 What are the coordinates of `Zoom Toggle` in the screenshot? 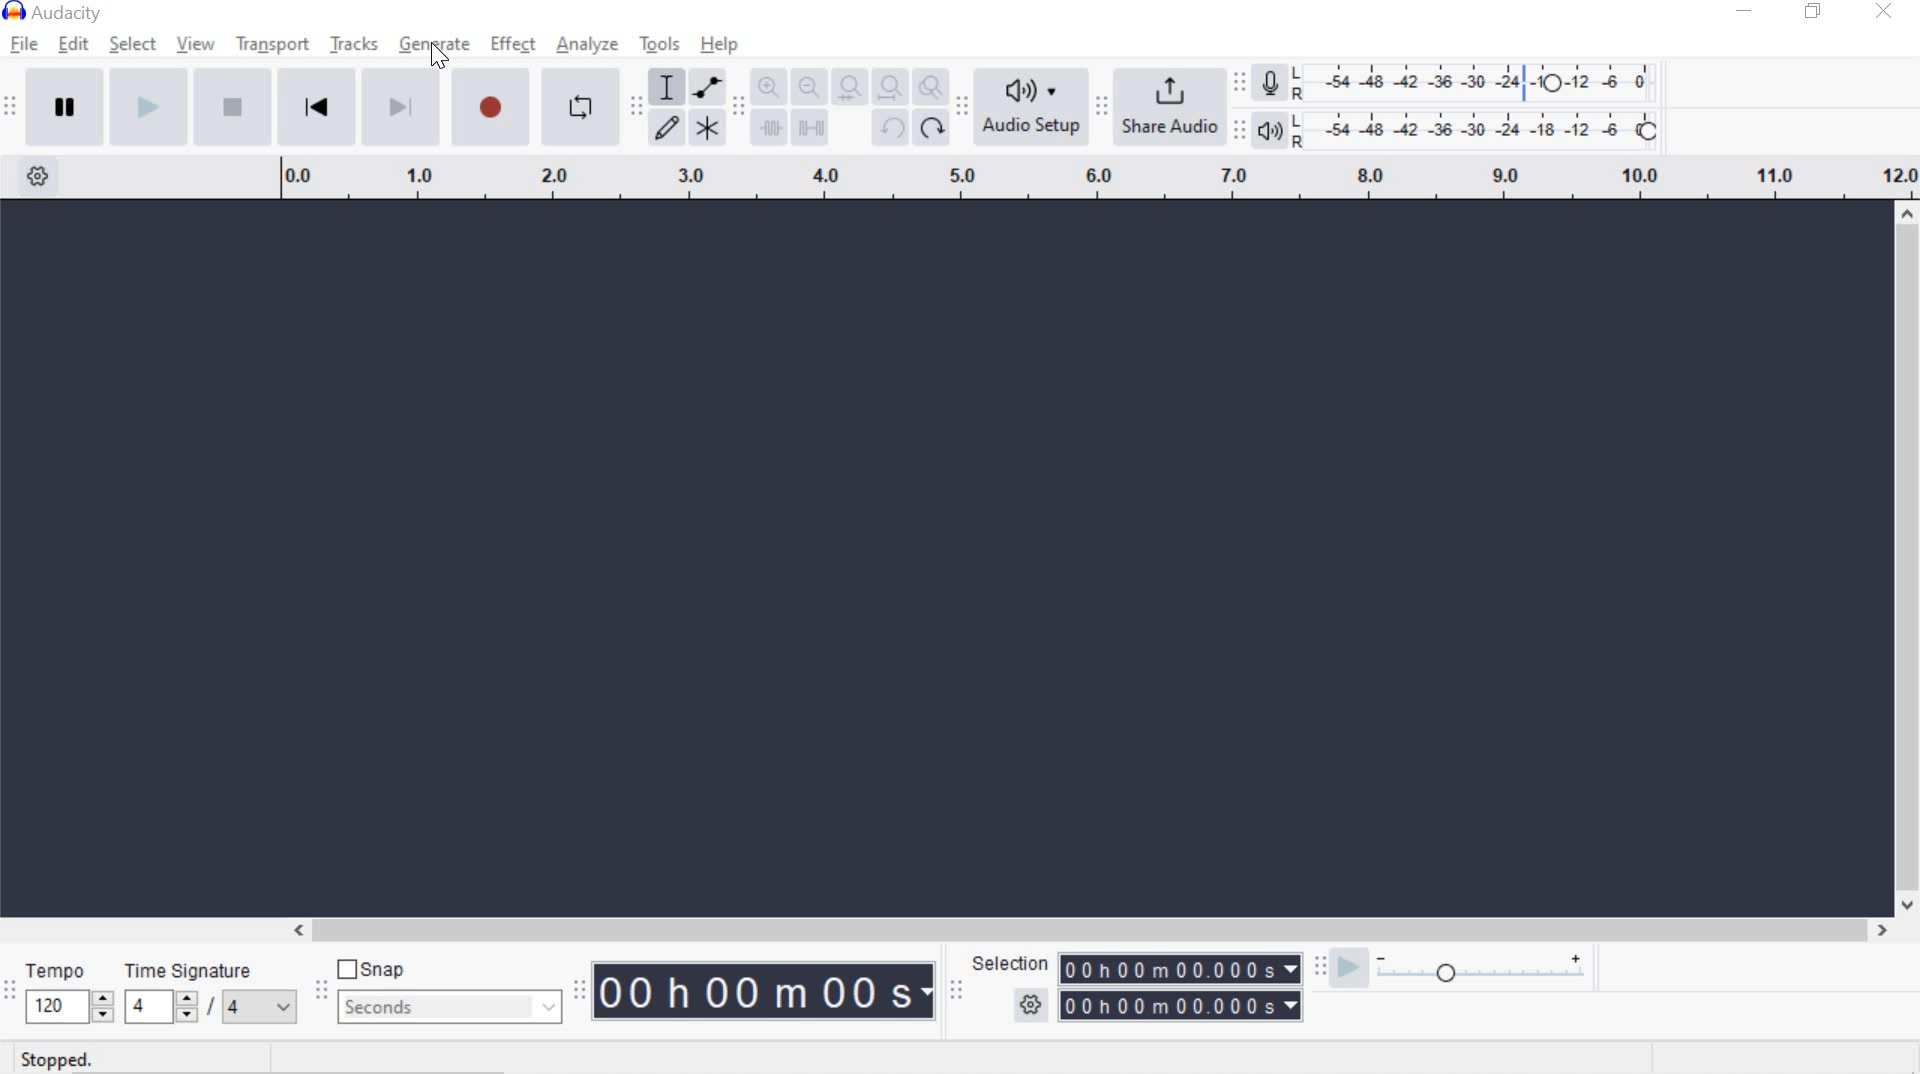 It's located at (929, 90).